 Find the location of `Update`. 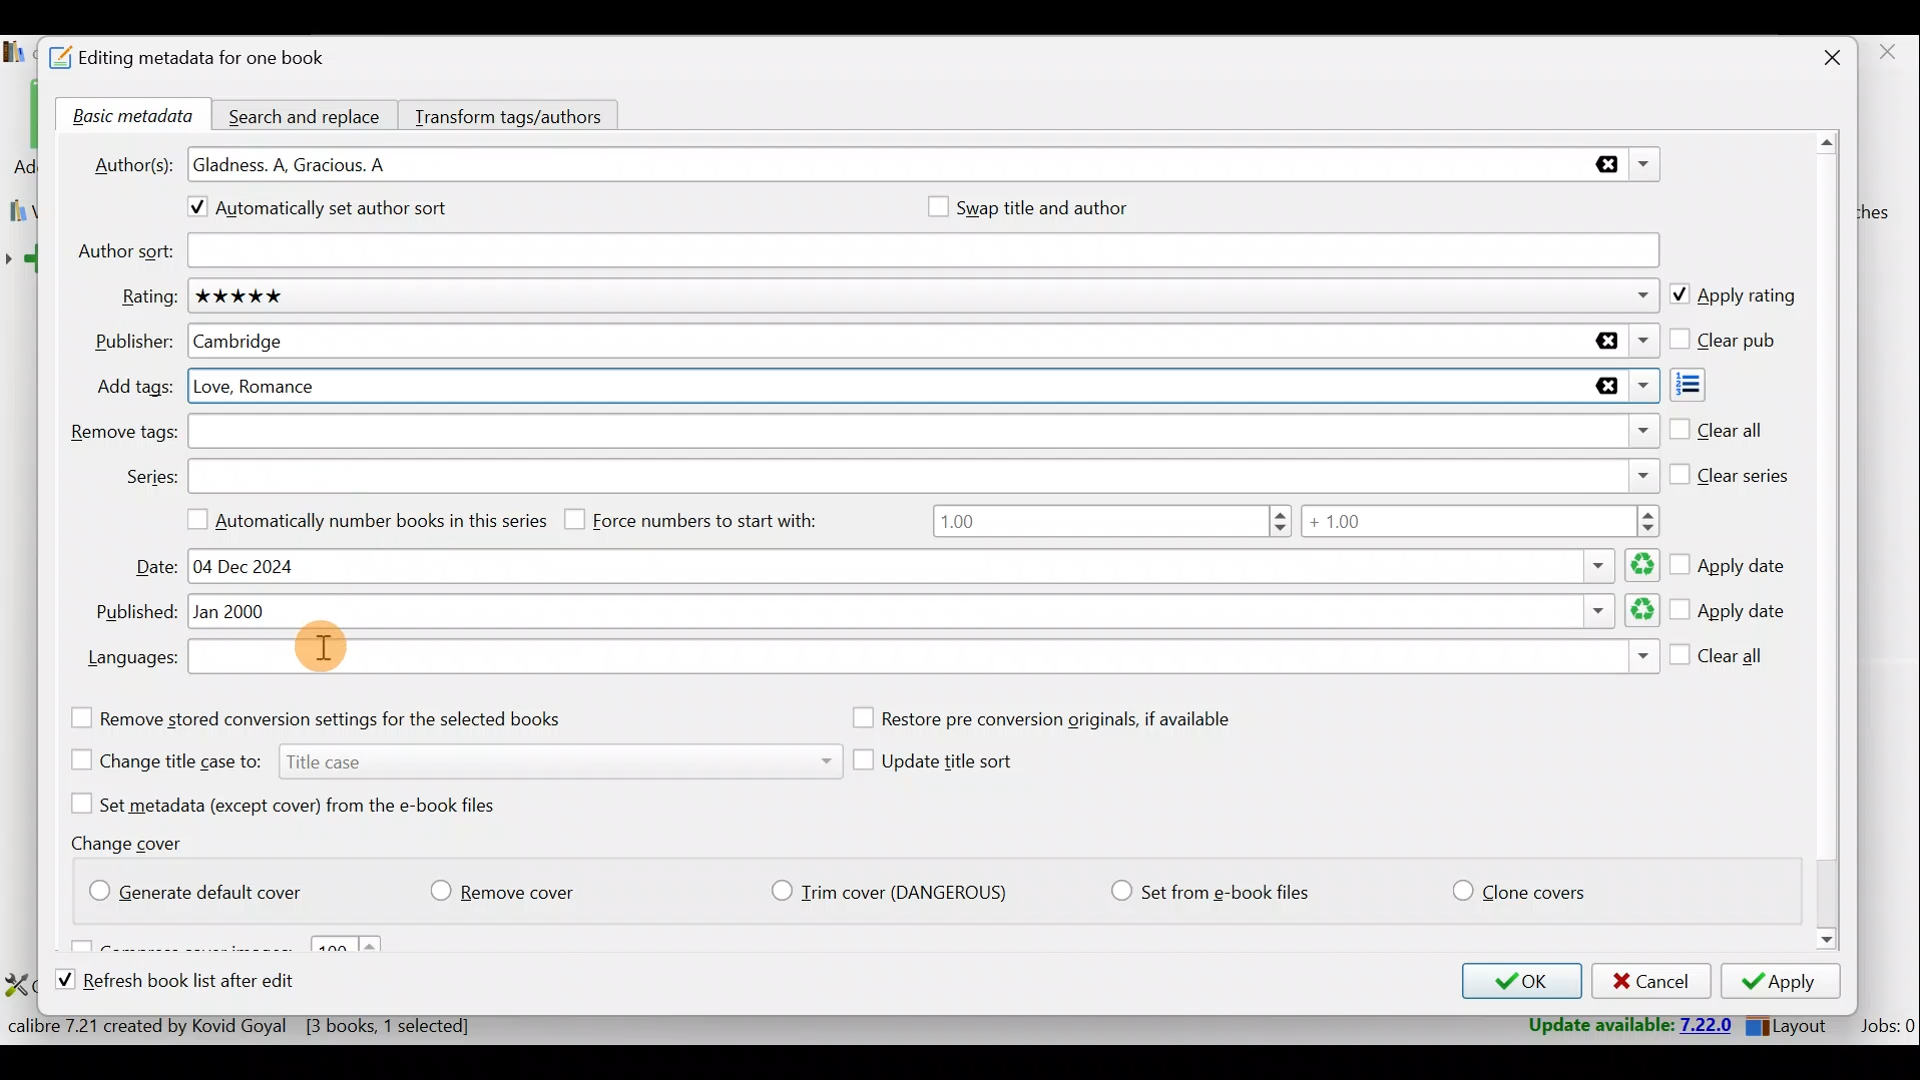

Update is located at coordinates (1627, 1026).